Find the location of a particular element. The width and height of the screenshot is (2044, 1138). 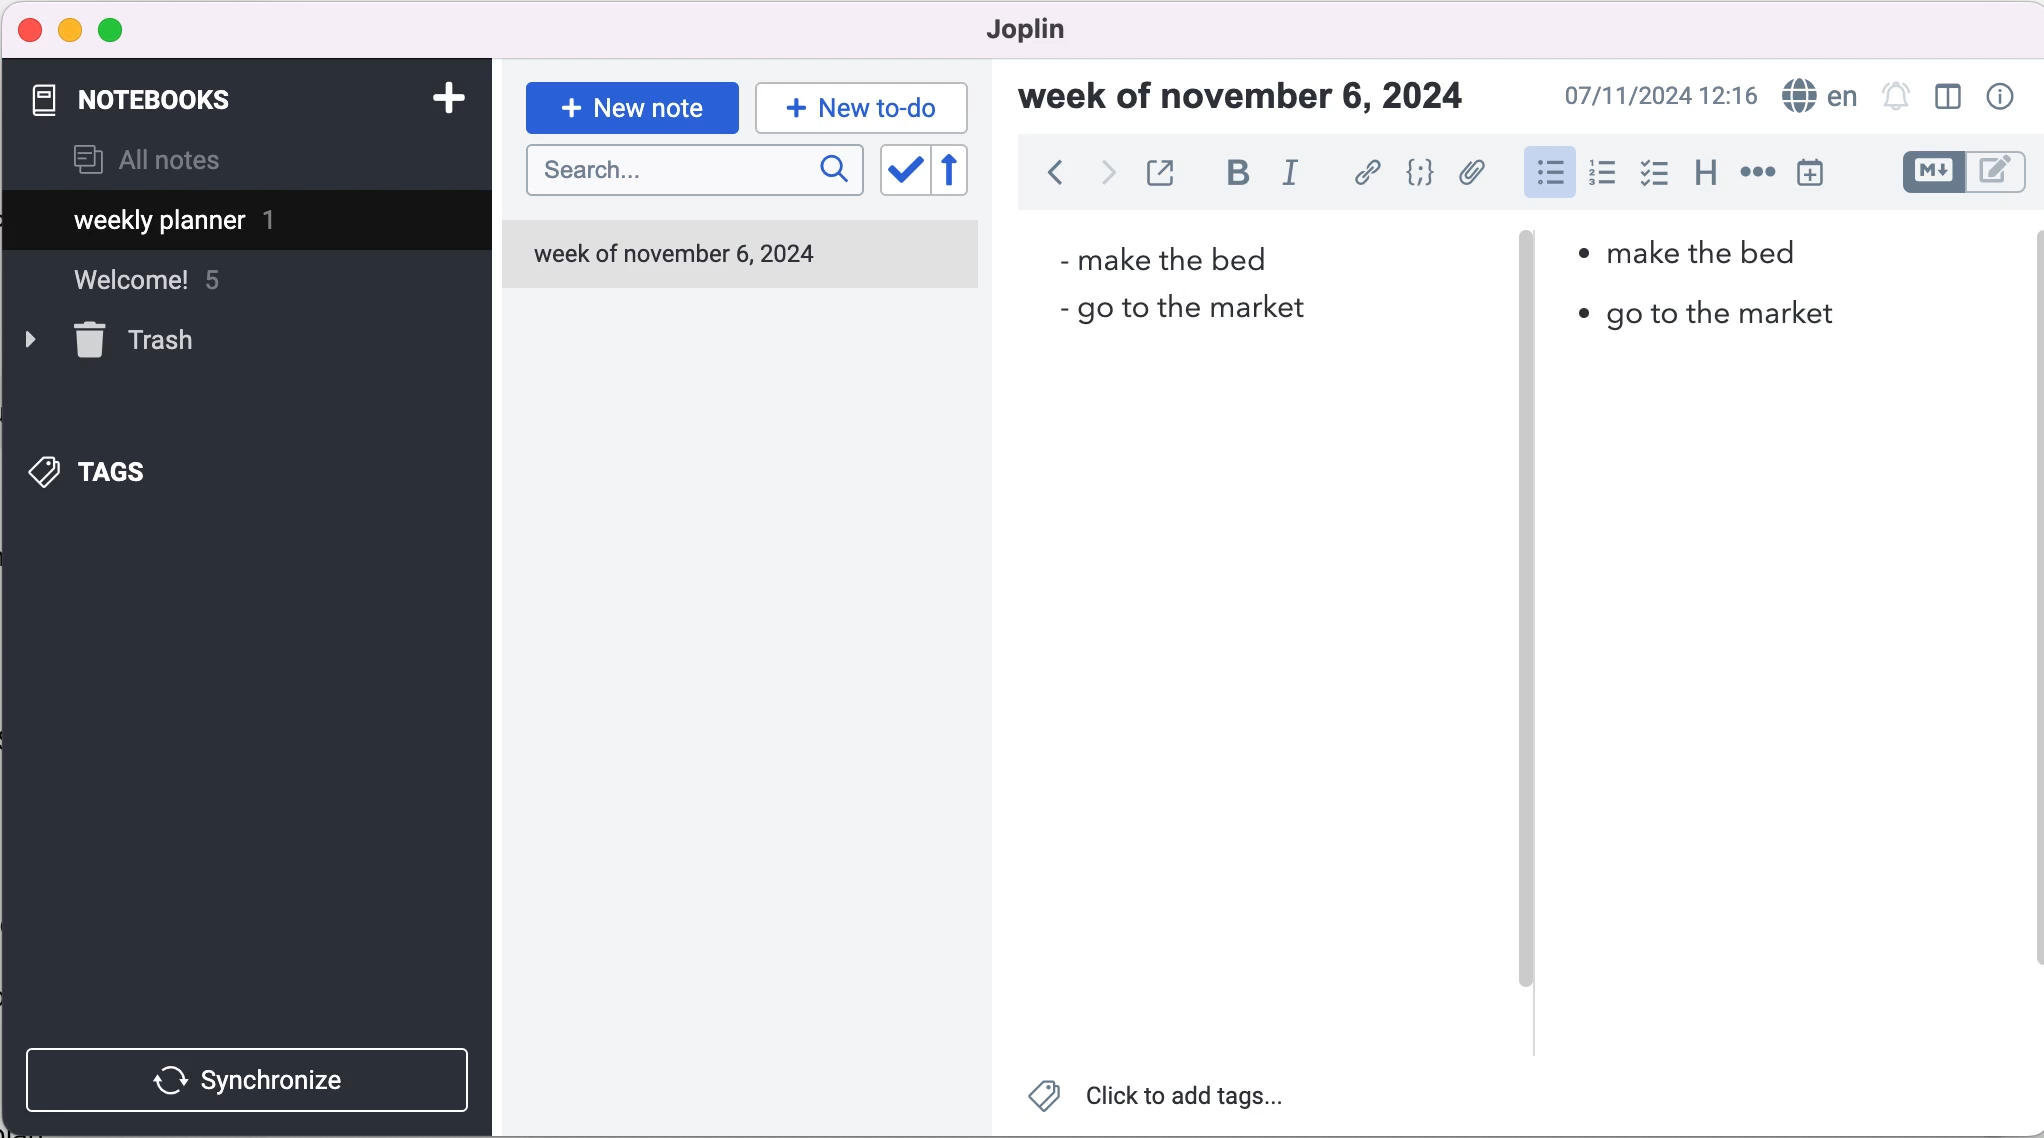

toggle editors is located at coordinates (1964, 175).